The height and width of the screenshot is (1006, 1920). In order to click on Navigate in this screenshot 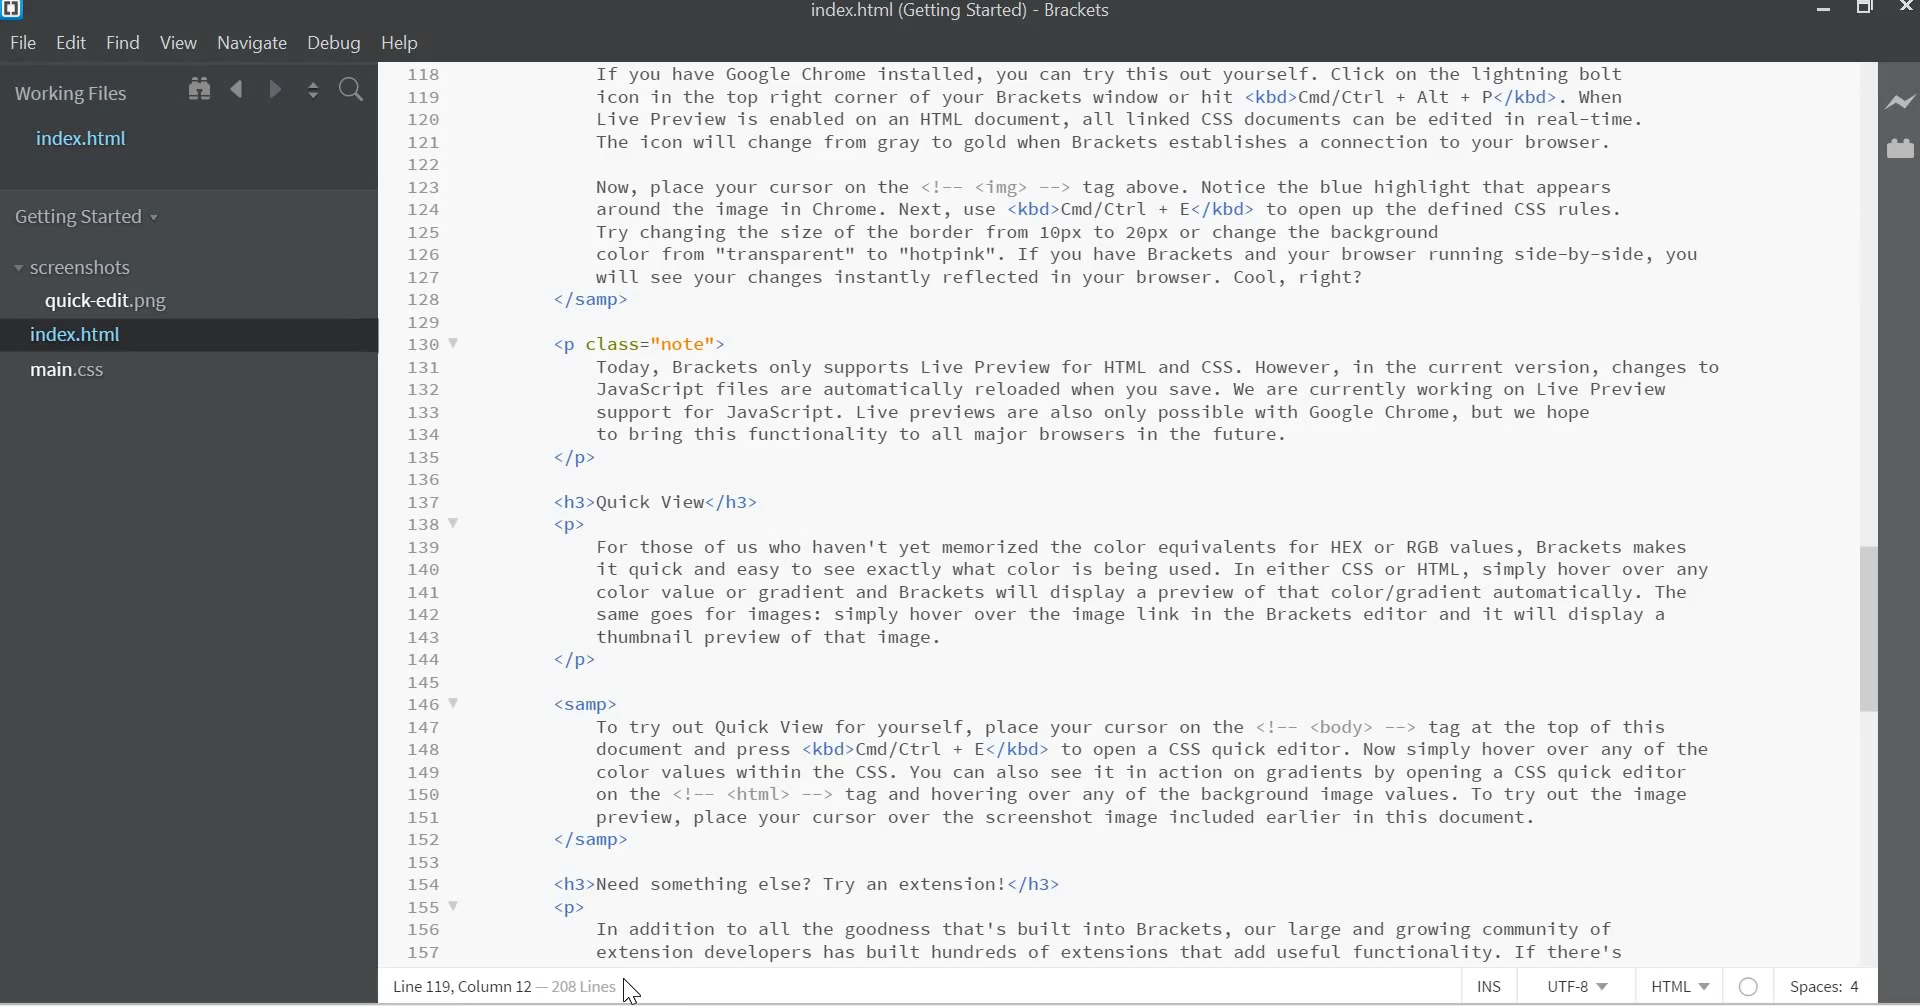, I will do `click(251, 45)`.